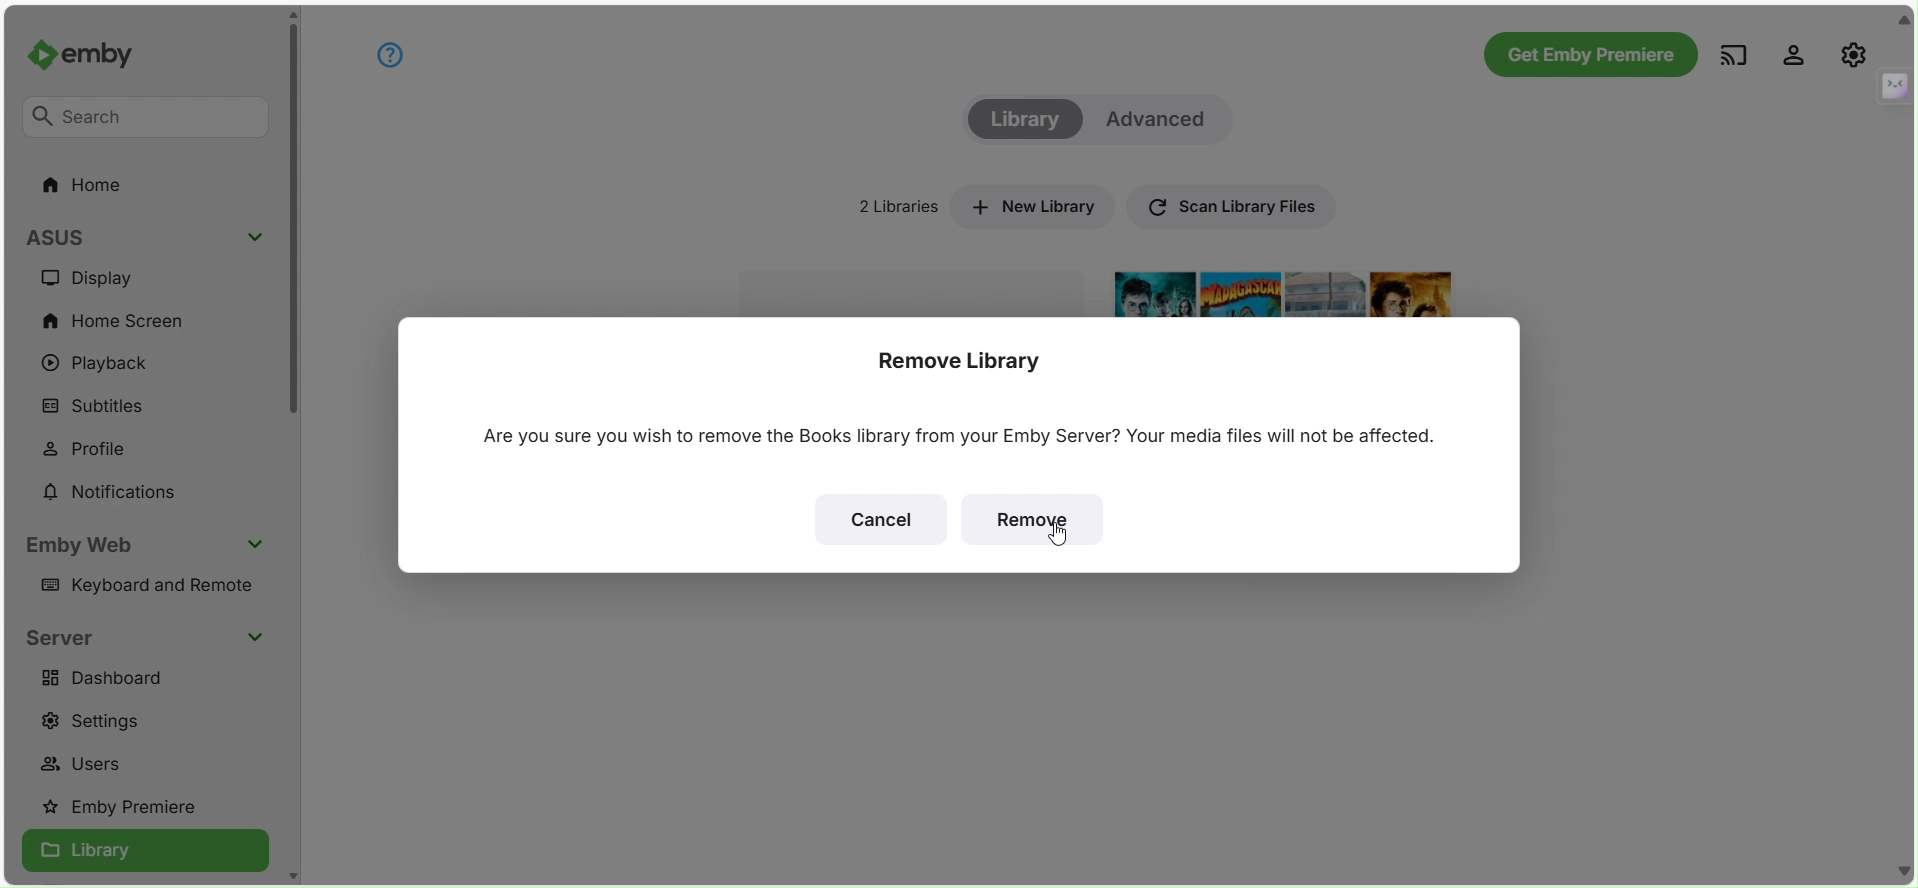  I want to click on Vertical Scroll Bar, so click(293, 225).